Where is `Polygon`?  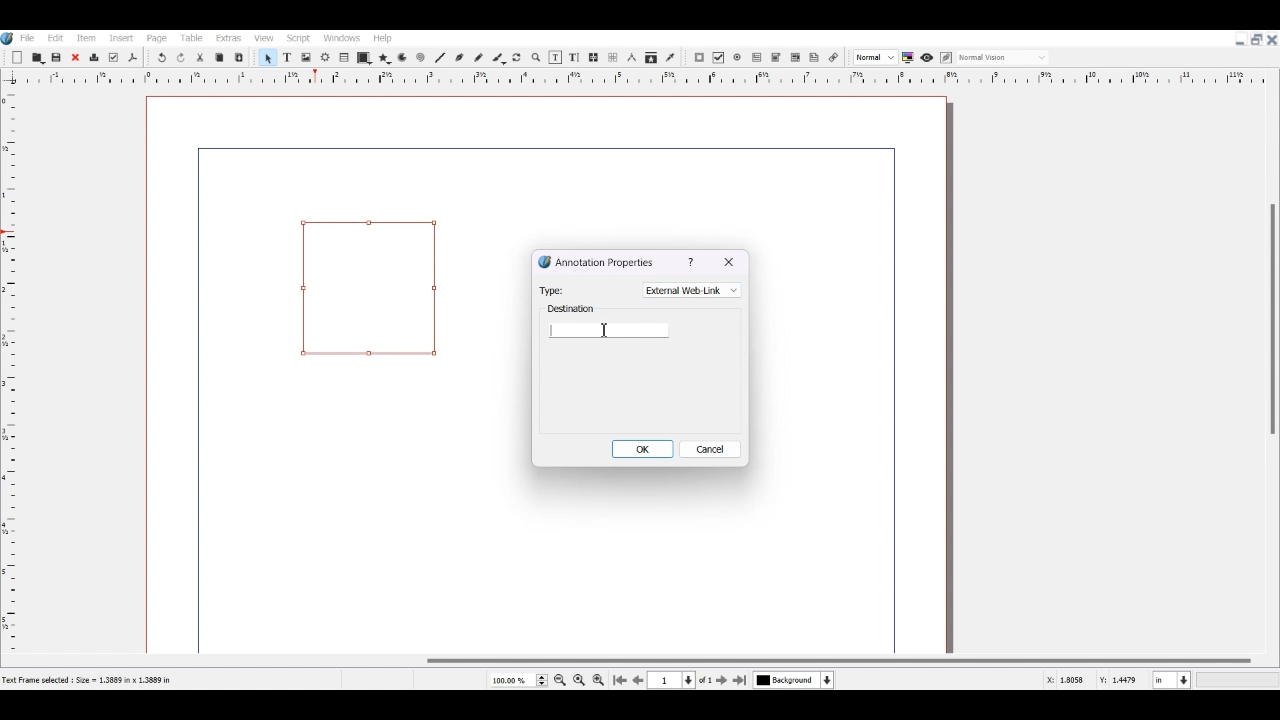
Polygon is located at coordinates (384, 58).